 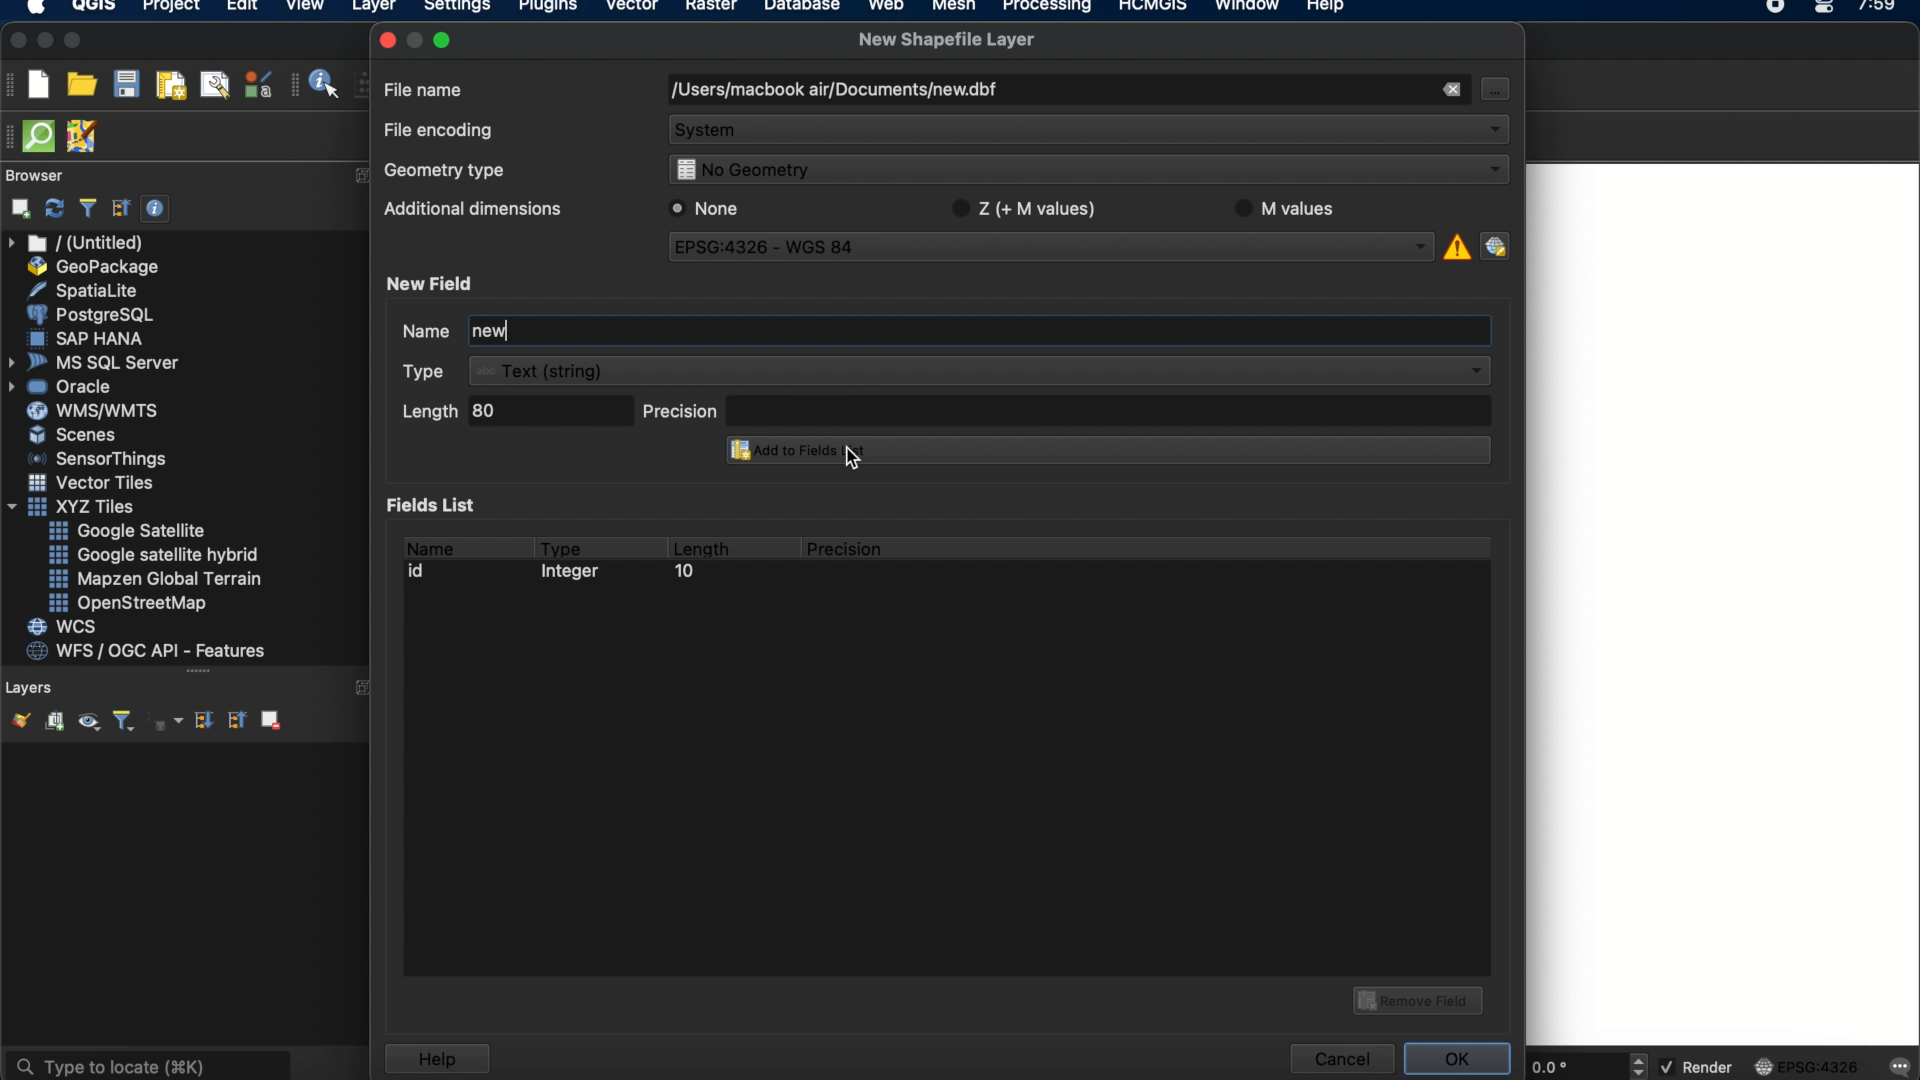 What do you see at coordinates (415, 39) in the screenshot?
I see `inactive minimize icon` at bounding box center [415, 39].